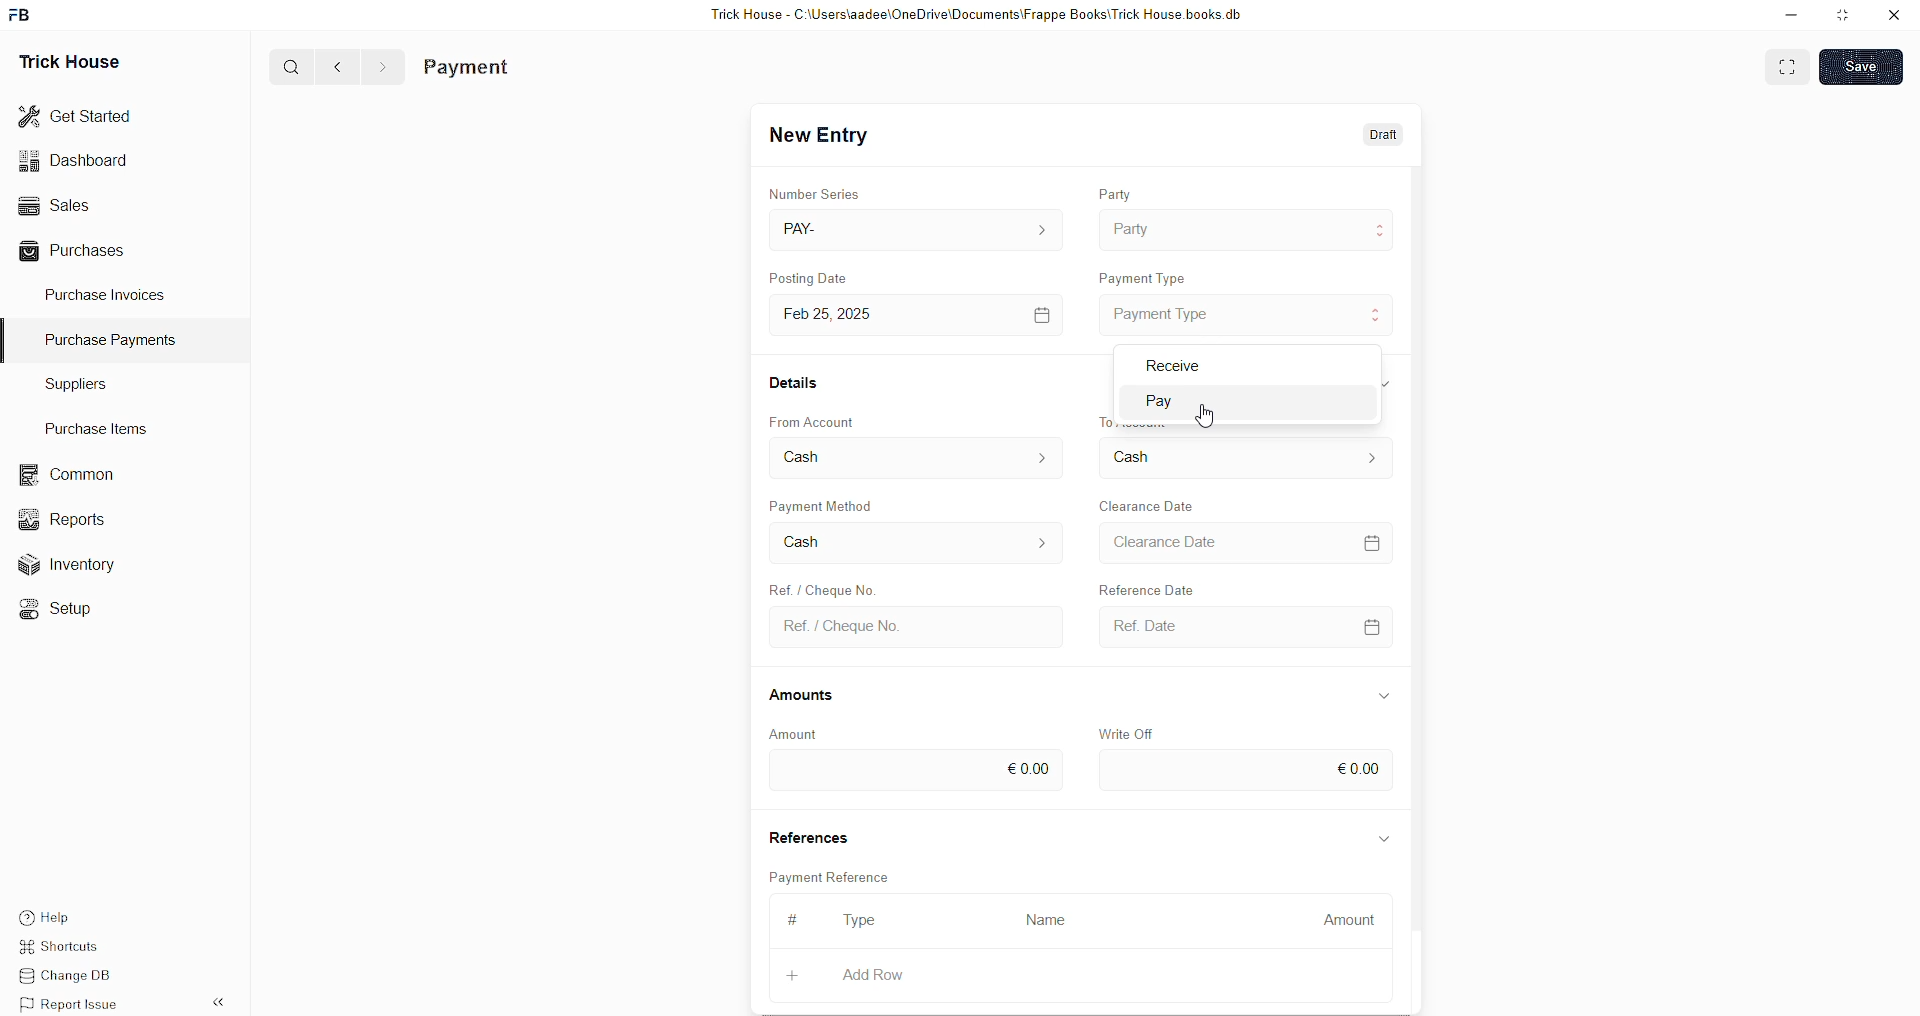 The image size is (1920, 1016). What do you see at coordinates (1359, 766) in the screenshot?
I see `€0.00` at bounding box center [1359, 766].